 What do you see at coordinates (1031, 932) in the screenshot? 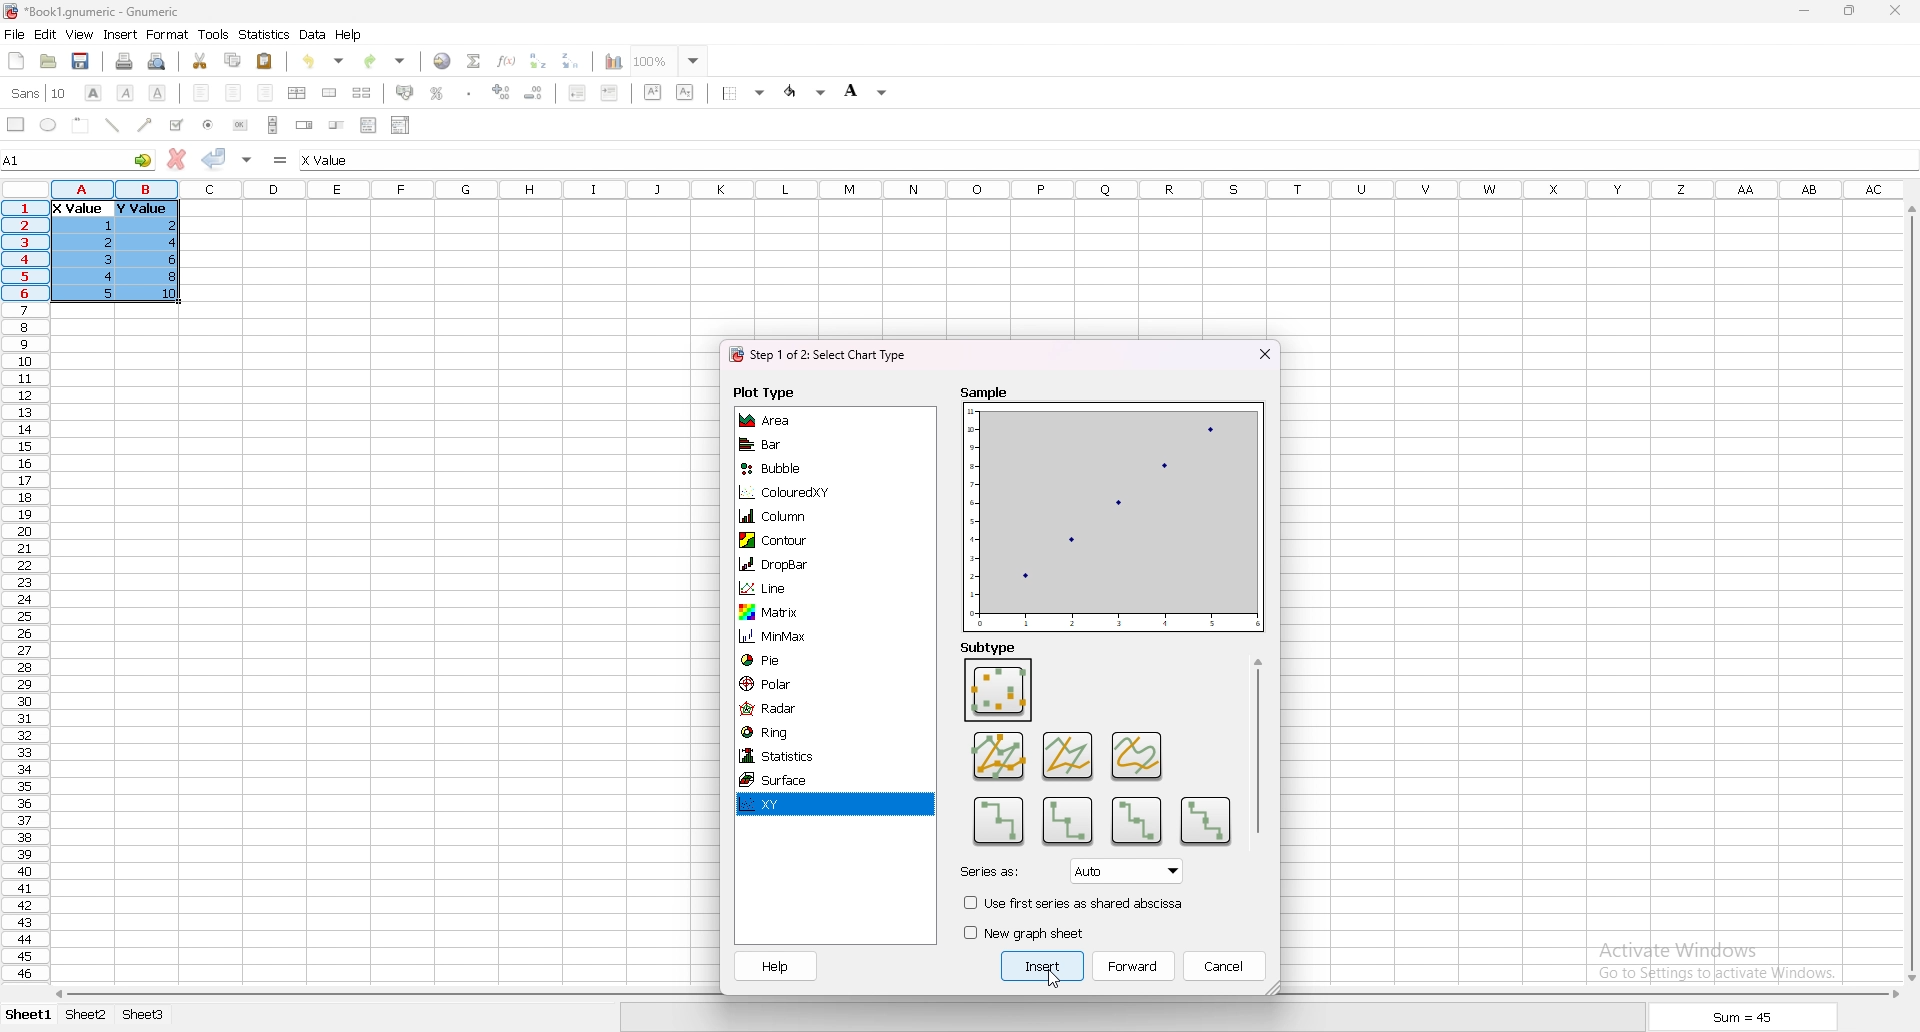
I see `new graph sheet` at bounding box center [1031, 932].